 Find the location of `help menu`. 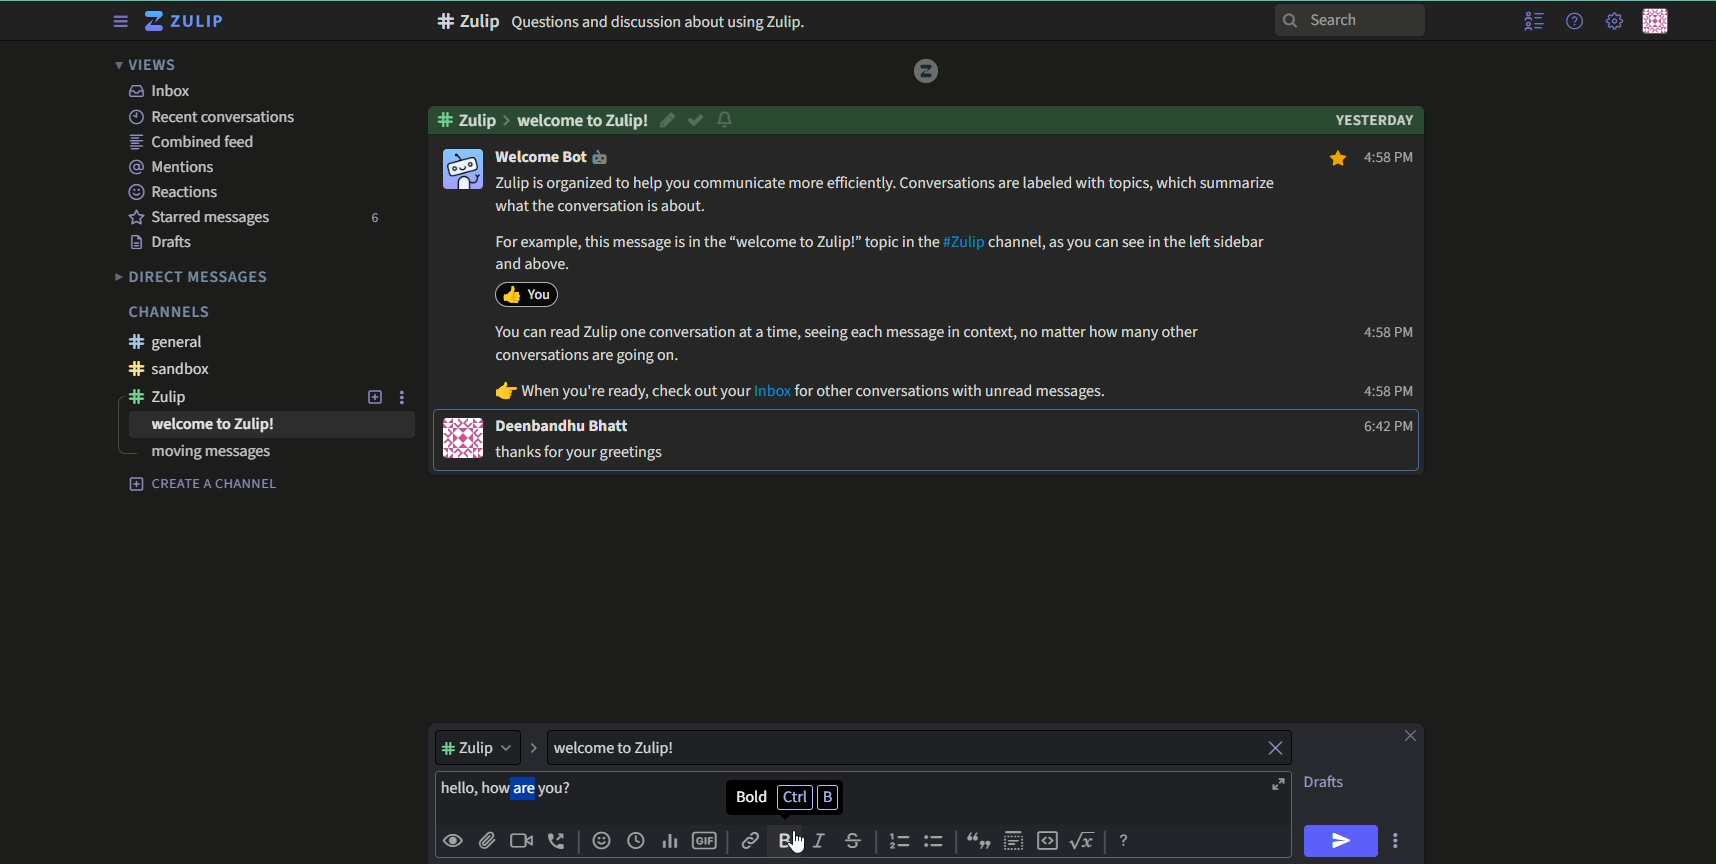

help menu is located at coordinates (1572, 22).